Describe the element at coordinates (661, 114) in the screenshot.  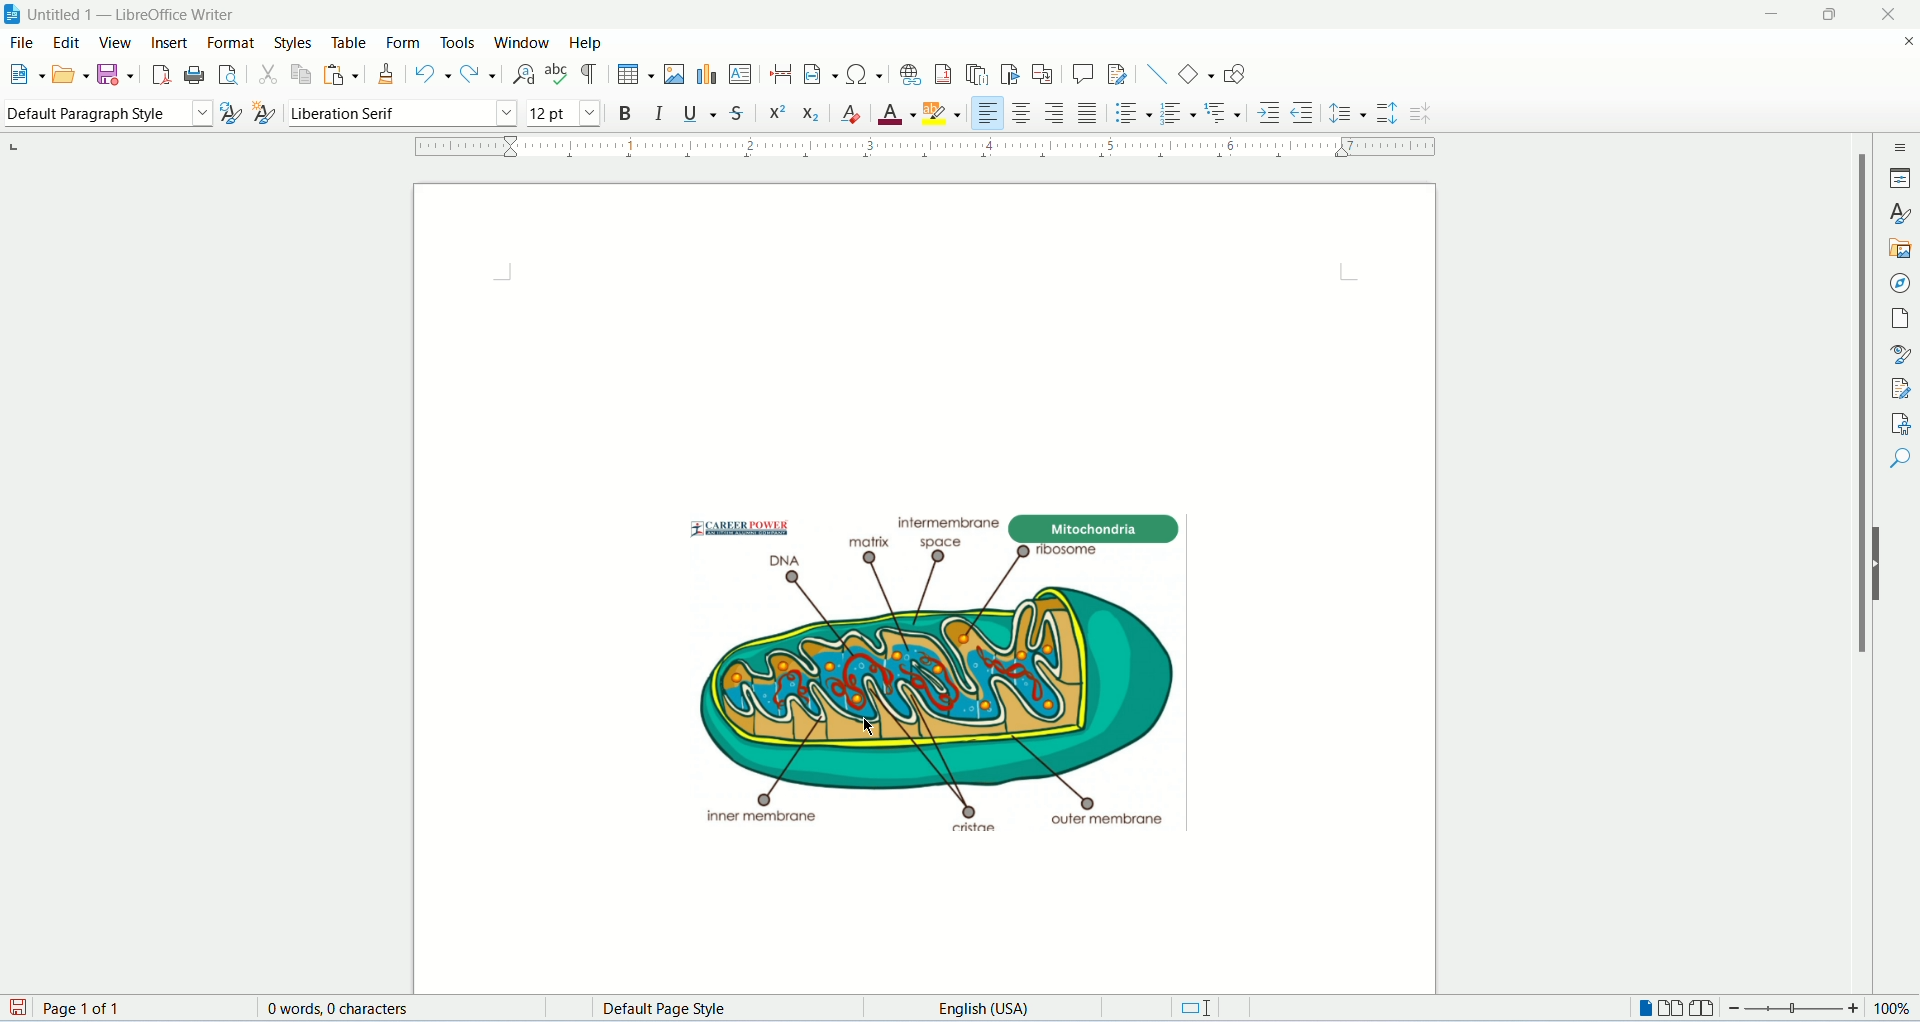
I see `italic` at that location.